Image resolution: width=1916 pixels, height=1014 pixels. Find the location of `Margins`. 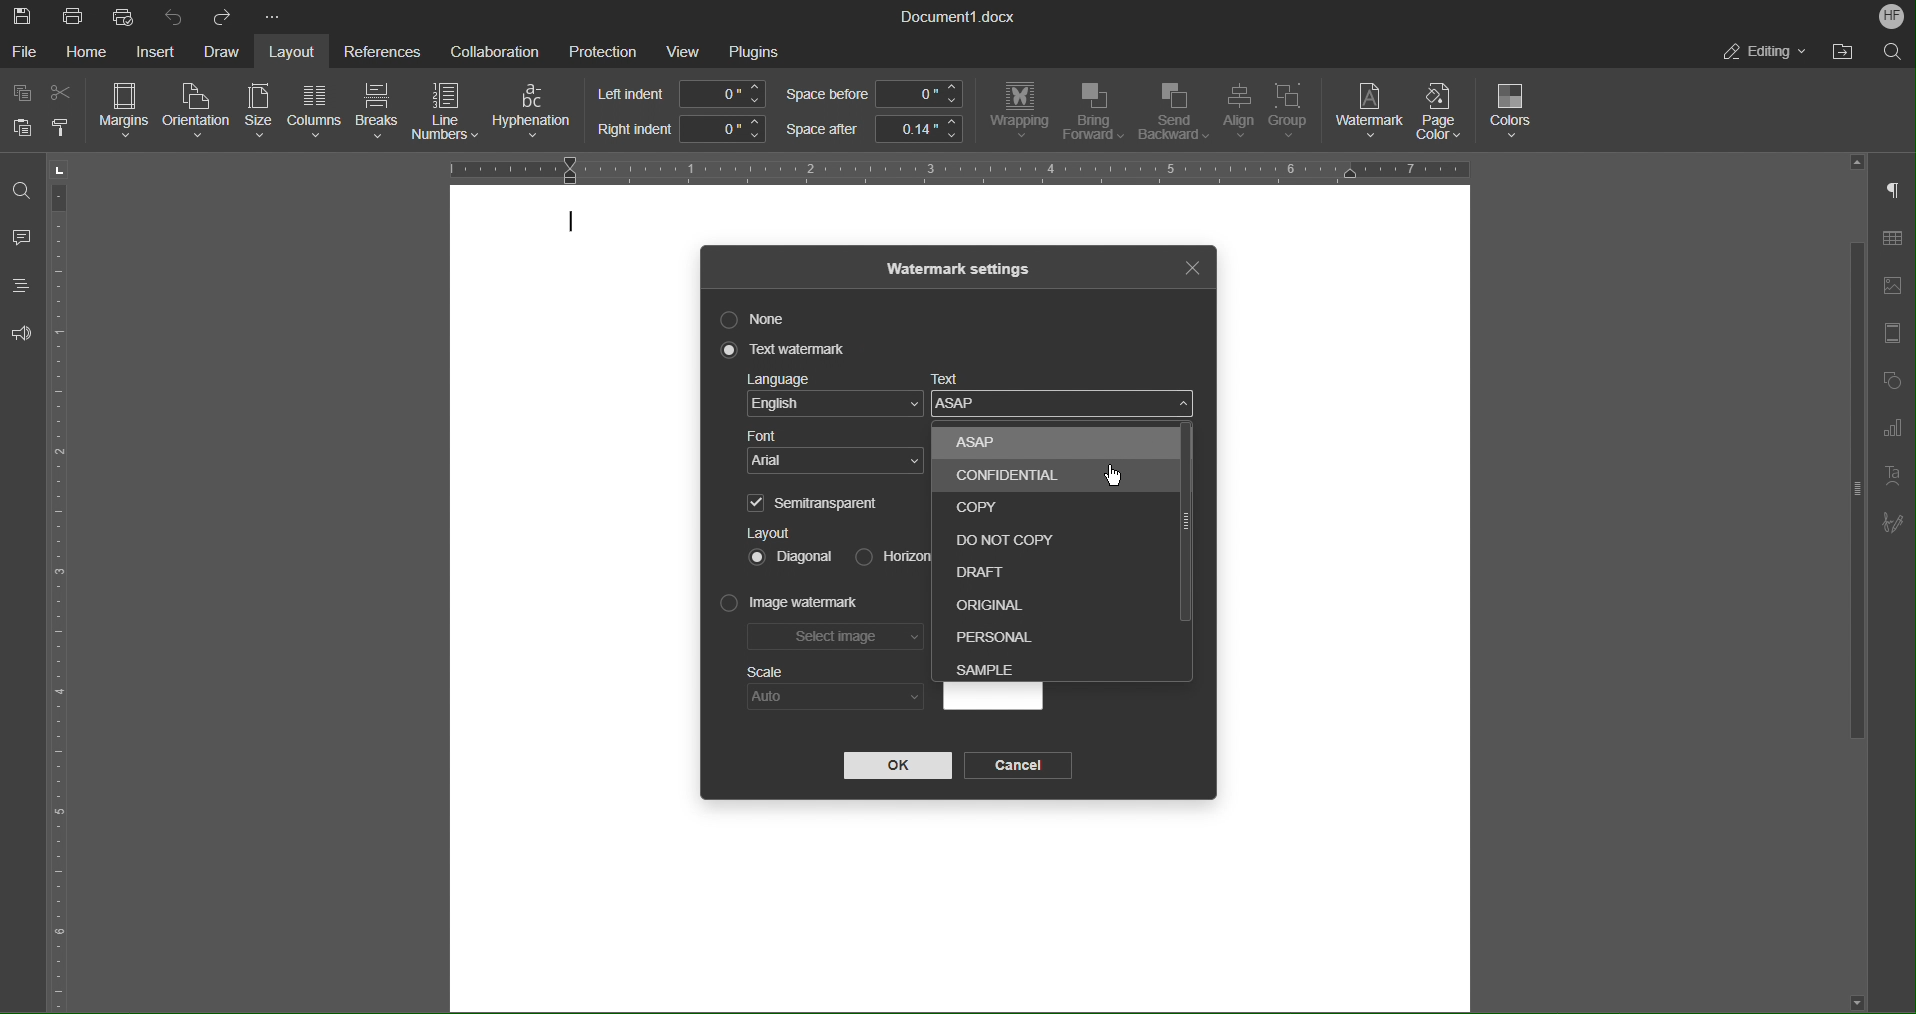

Margins is located at coordinates (126, 111).